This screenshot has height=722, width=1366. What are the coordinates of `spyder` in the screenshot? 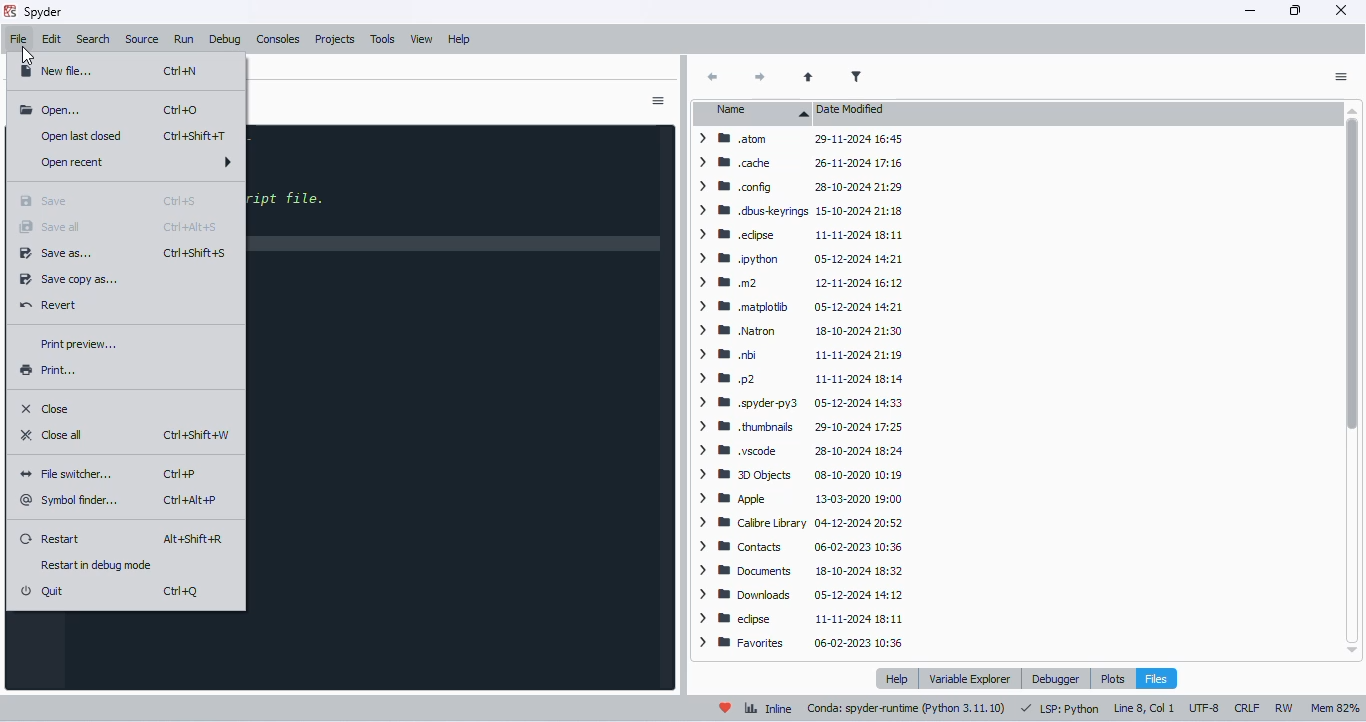 It's located at (44, 11).